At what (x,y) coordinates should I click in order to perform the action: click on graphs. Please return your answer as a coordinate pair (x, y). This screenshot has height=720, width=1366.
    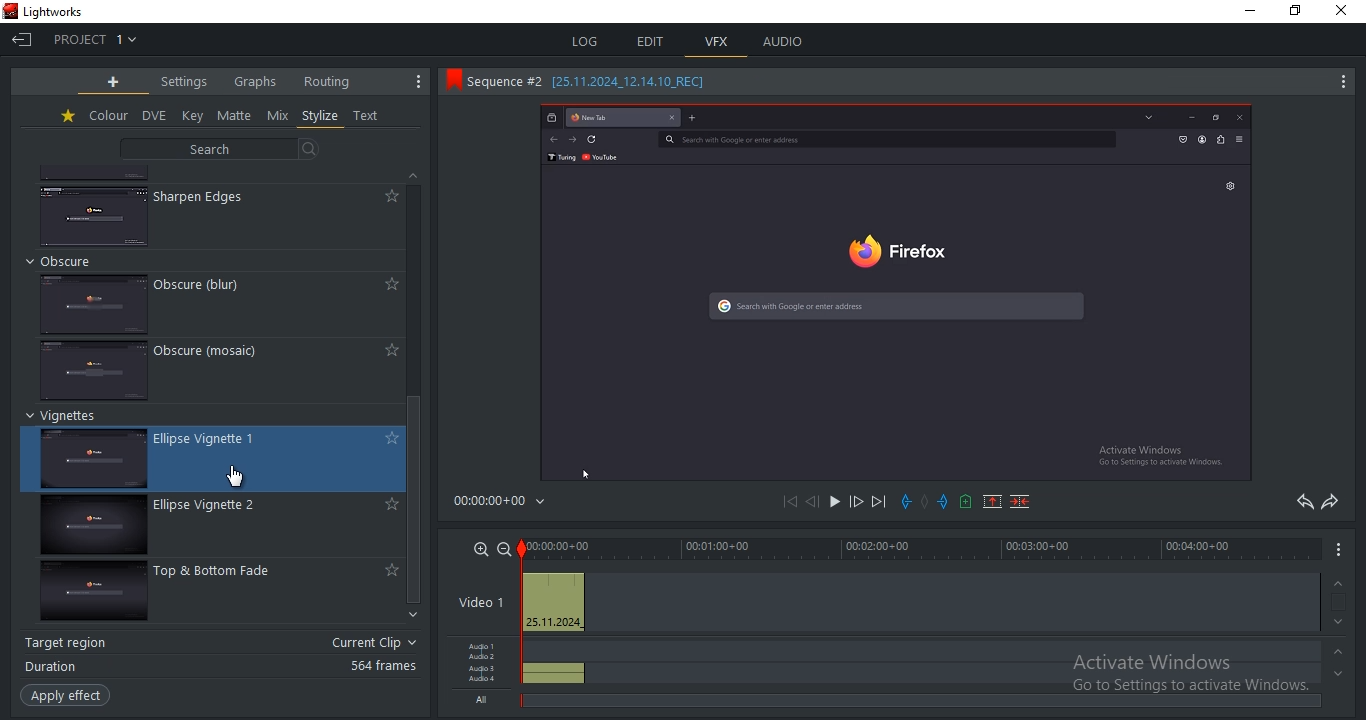
    Looking at the image, I should click on (256, 82).